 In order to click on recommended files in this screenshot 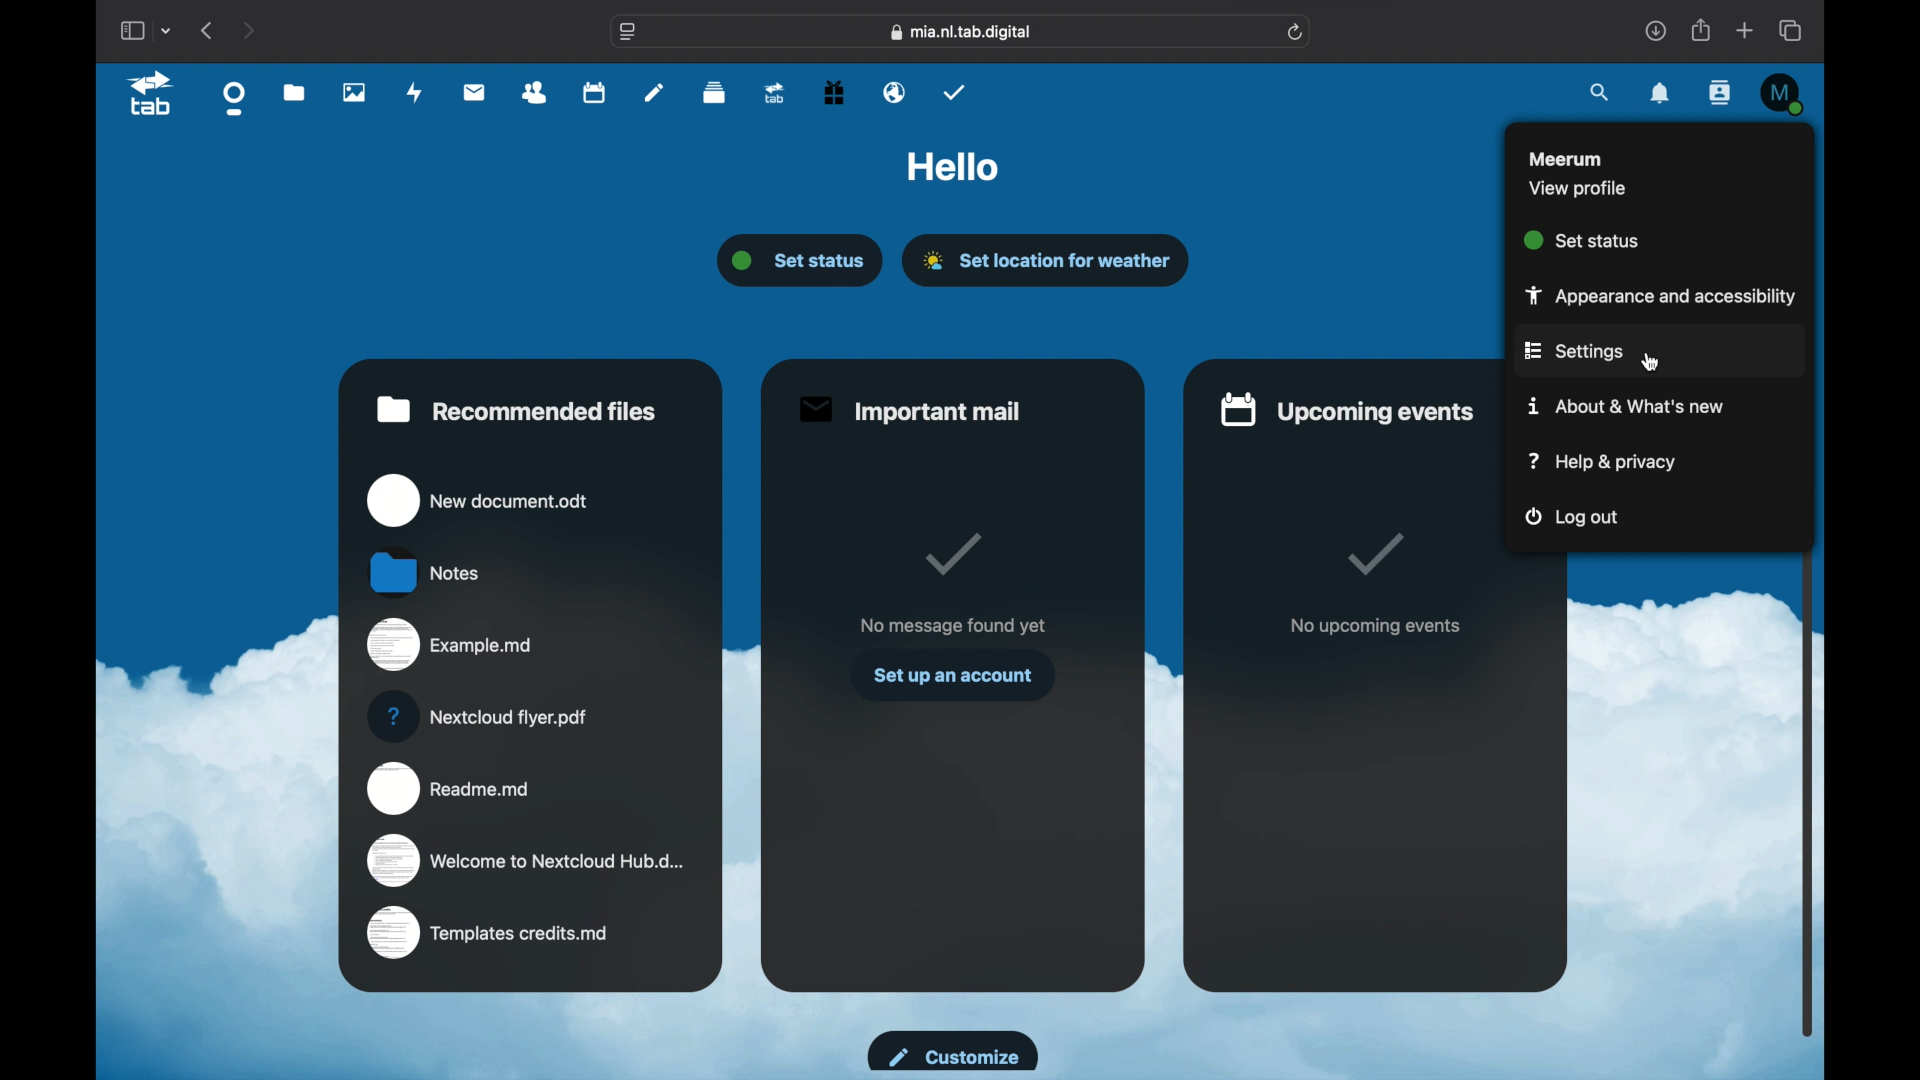, I will do `click(517, 409)`.